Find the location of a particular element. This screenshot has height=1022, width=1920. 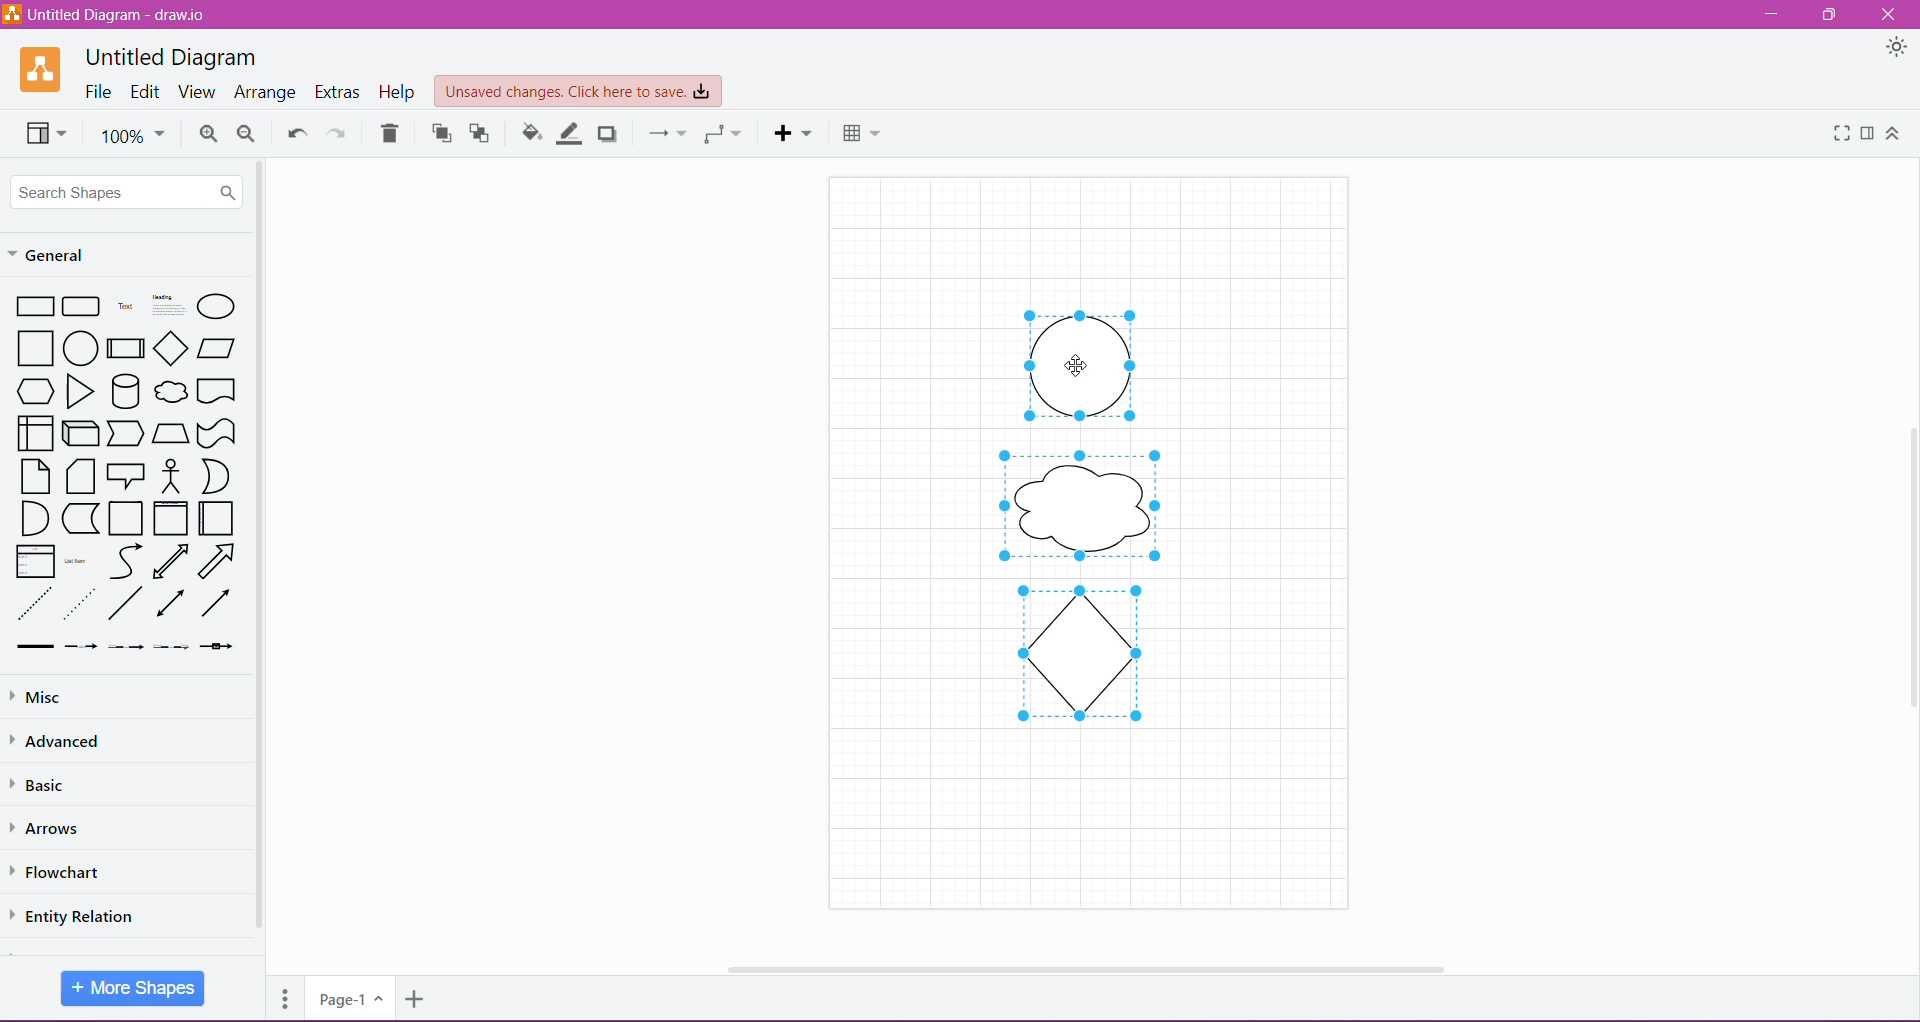

Shadow is located at coordinates (610, 133).